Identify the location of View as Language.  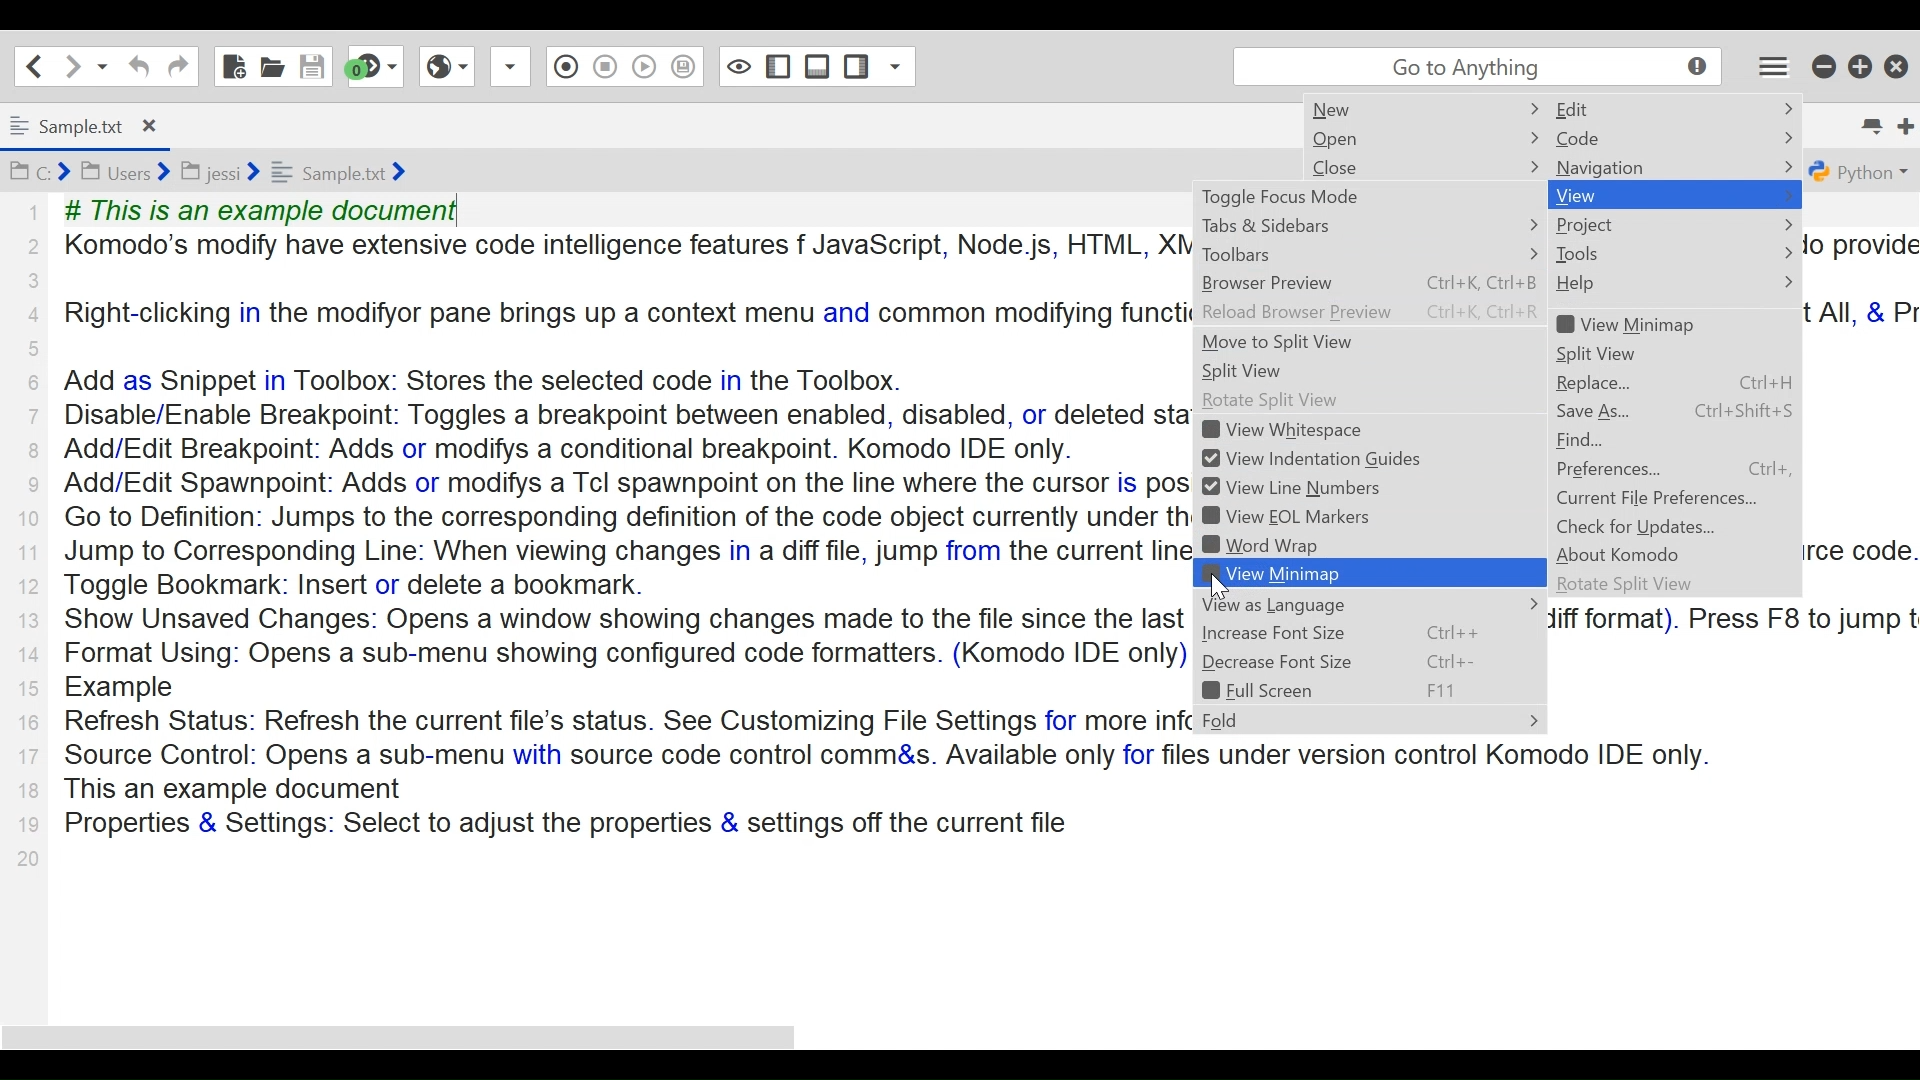
(1372, 605).